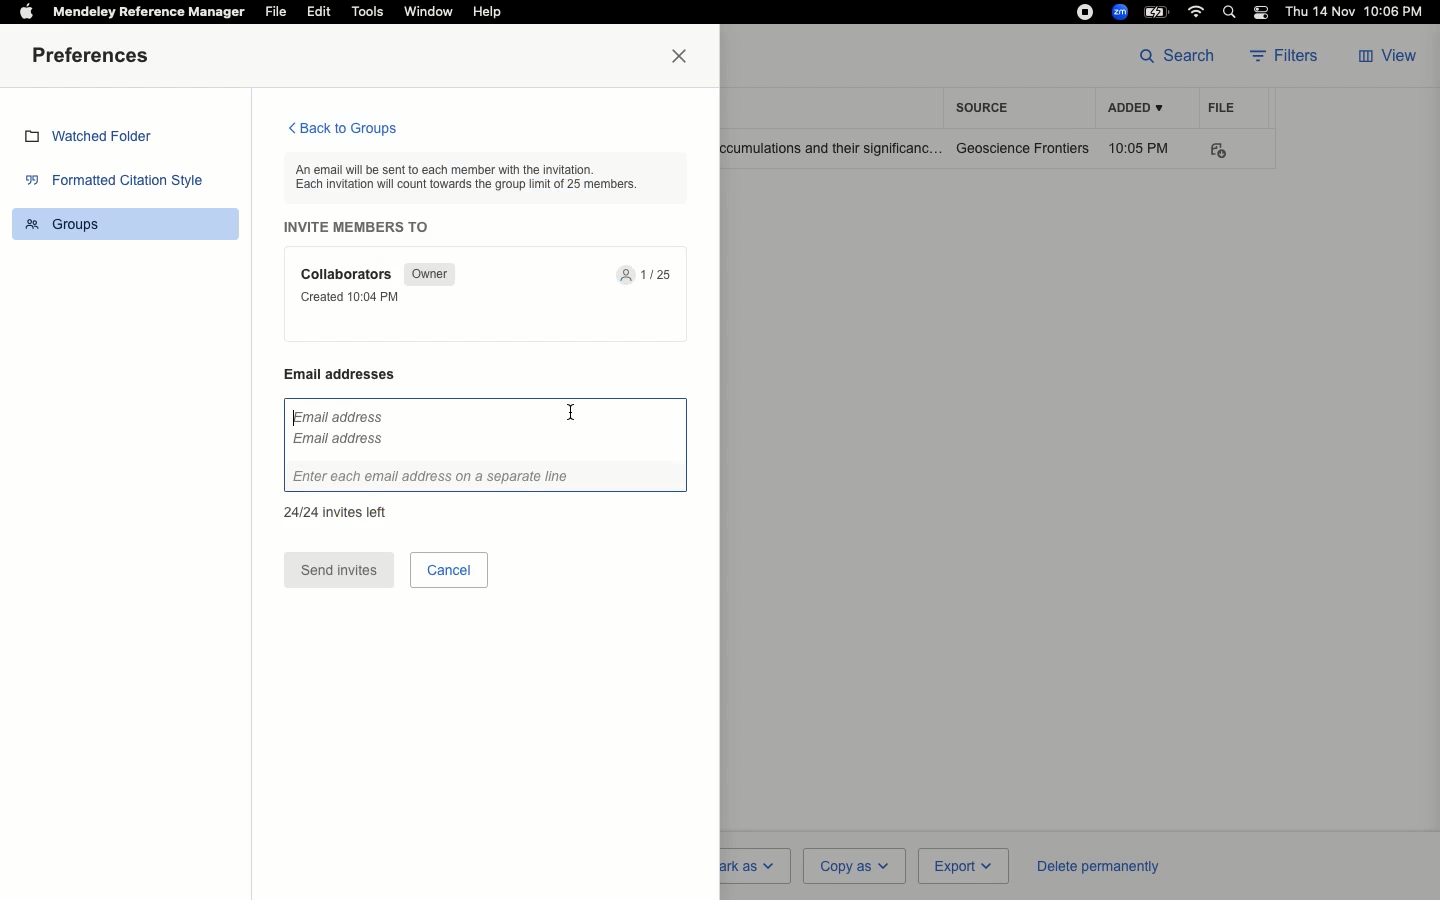  What do you see at coordinates (1134, 109) in the screenshot?
I see `Added` at bounding box center [1134, 109].